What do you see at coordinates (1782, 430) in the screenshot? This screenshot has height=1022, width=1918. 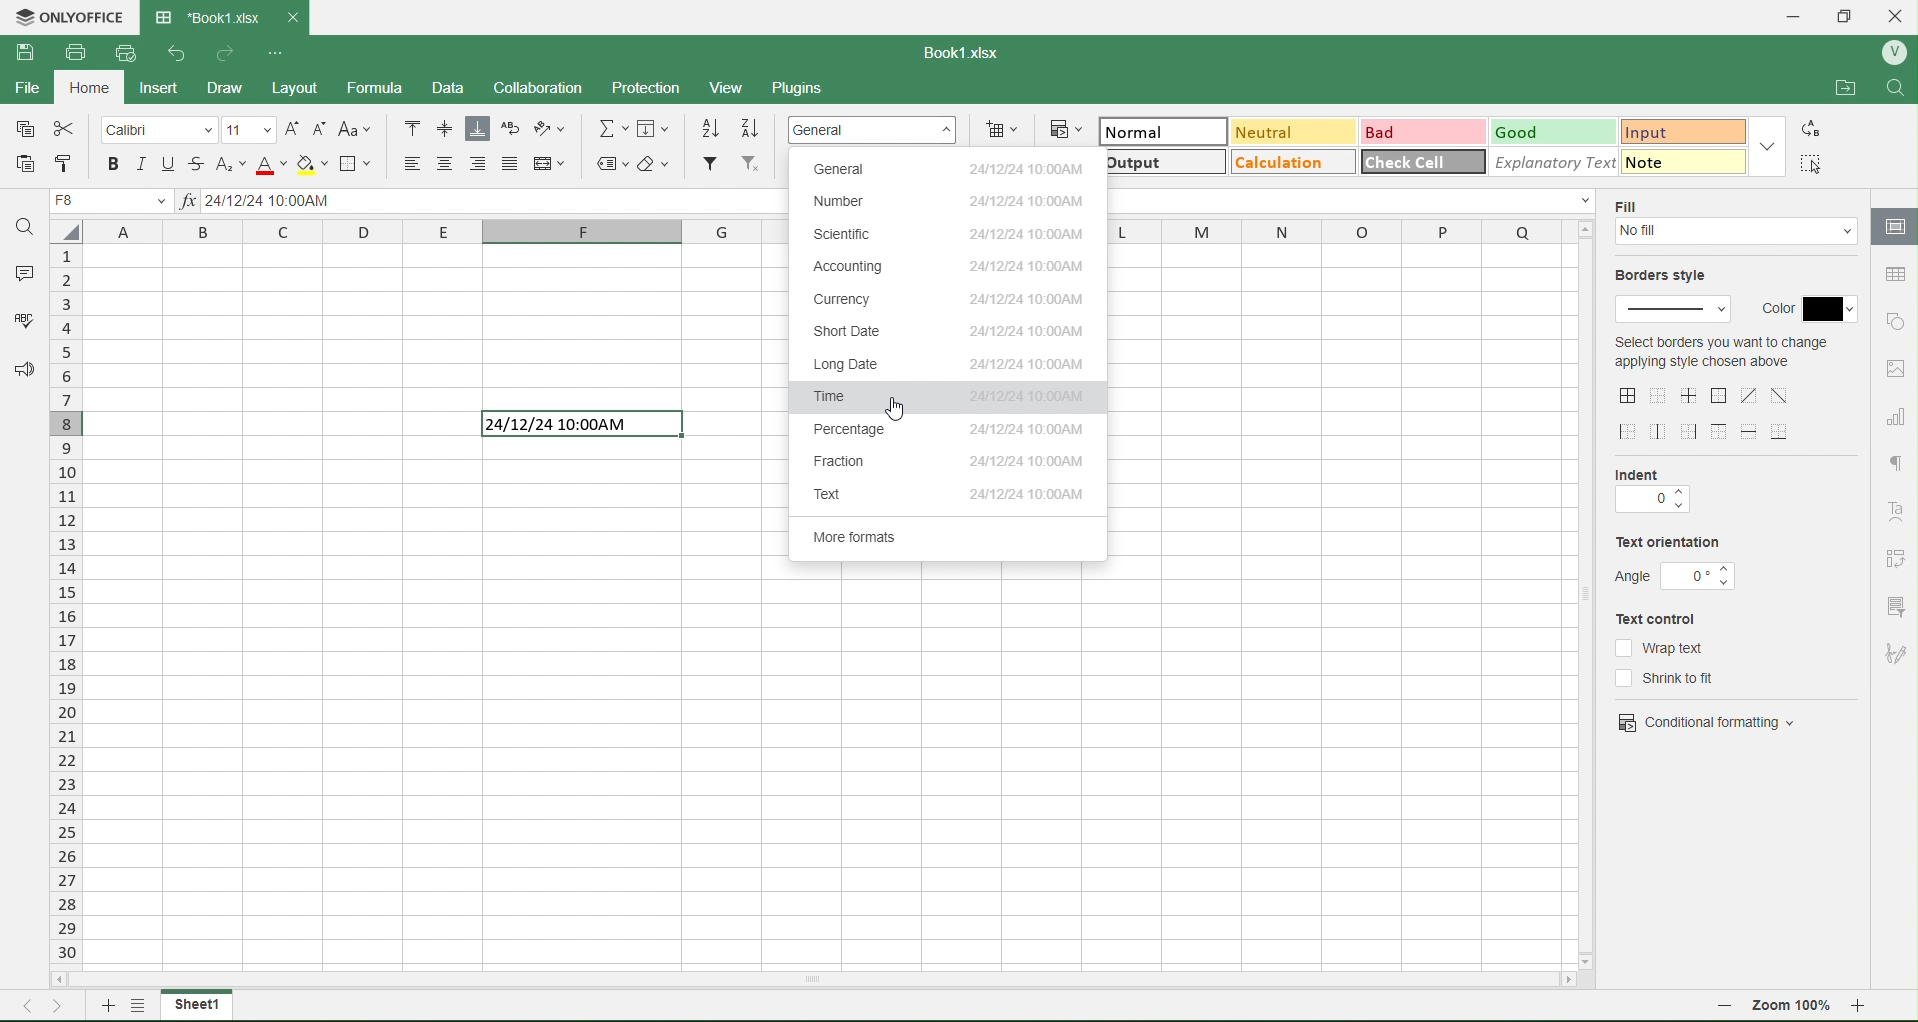 I see `bottom border` at bounding box center [1782, 430].